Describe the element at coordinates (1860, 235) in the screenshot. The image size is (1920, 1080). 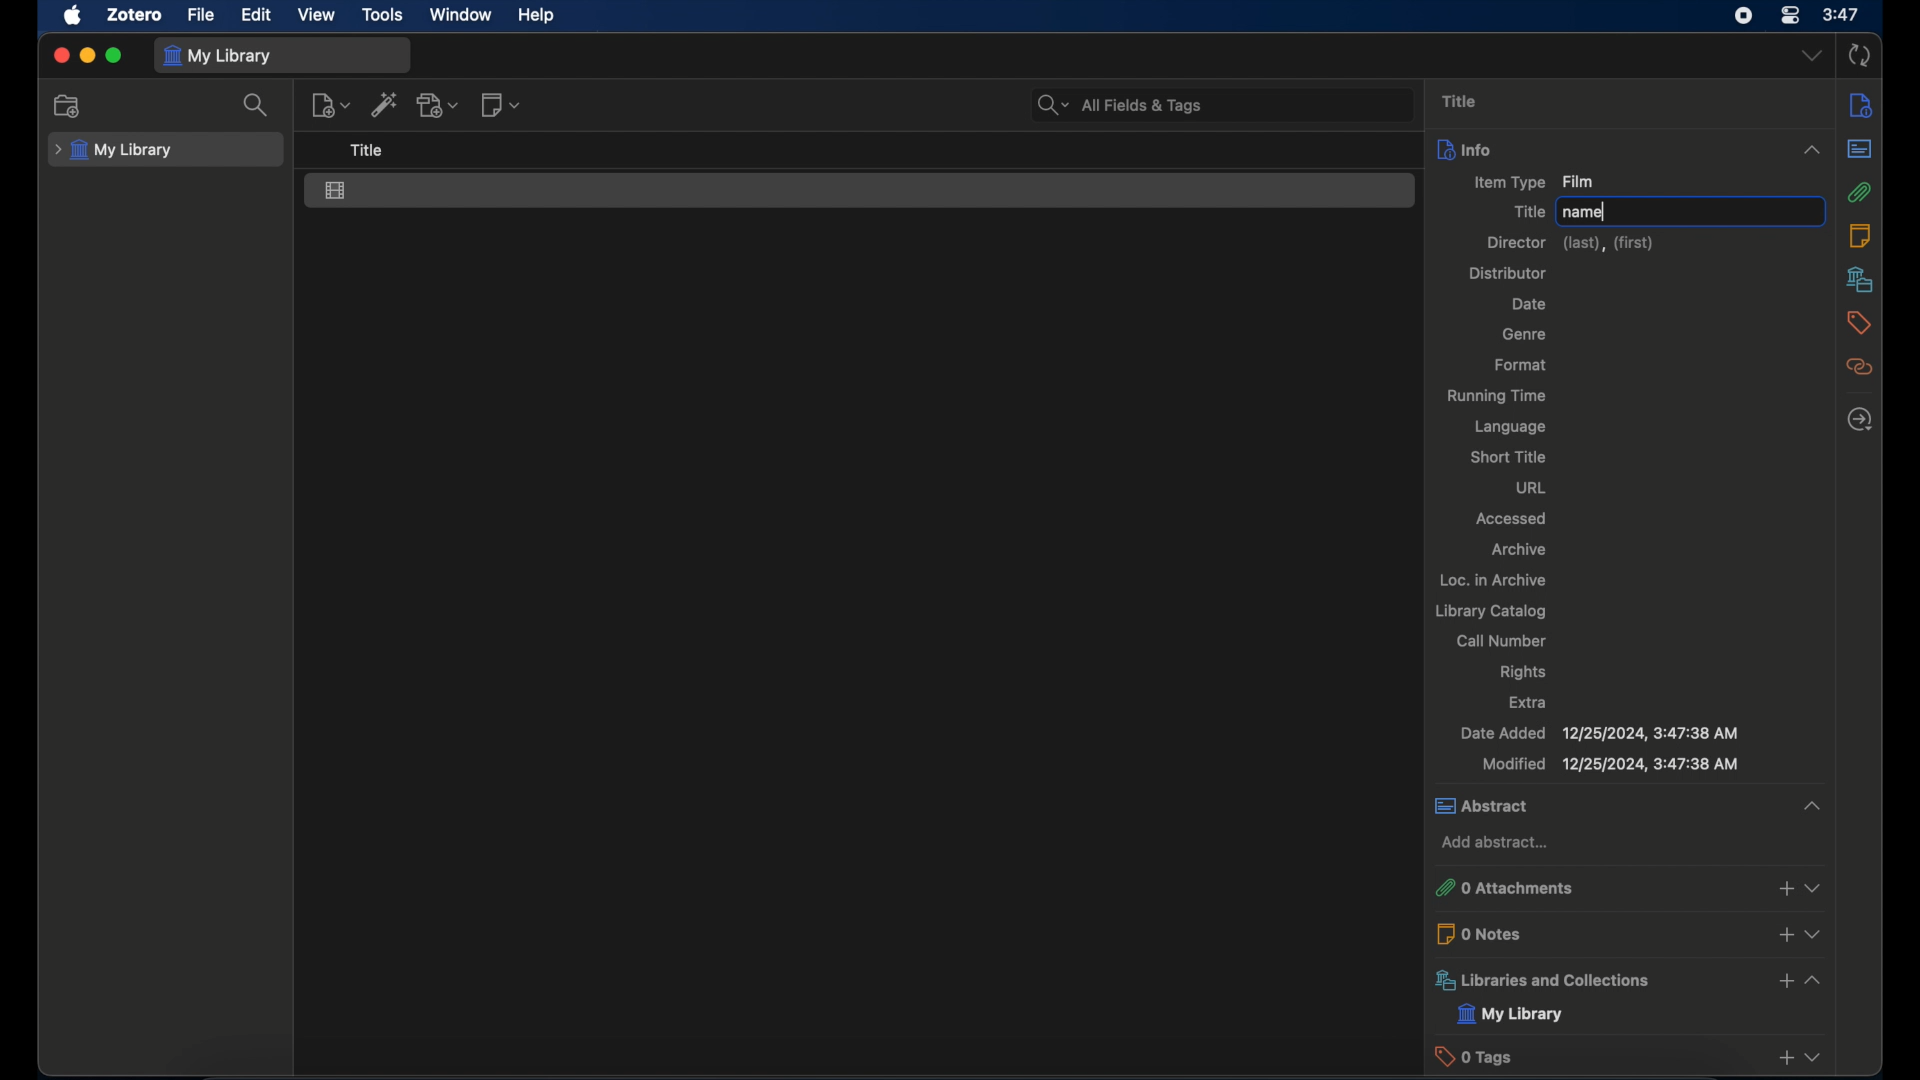
I see `notes` at that location.